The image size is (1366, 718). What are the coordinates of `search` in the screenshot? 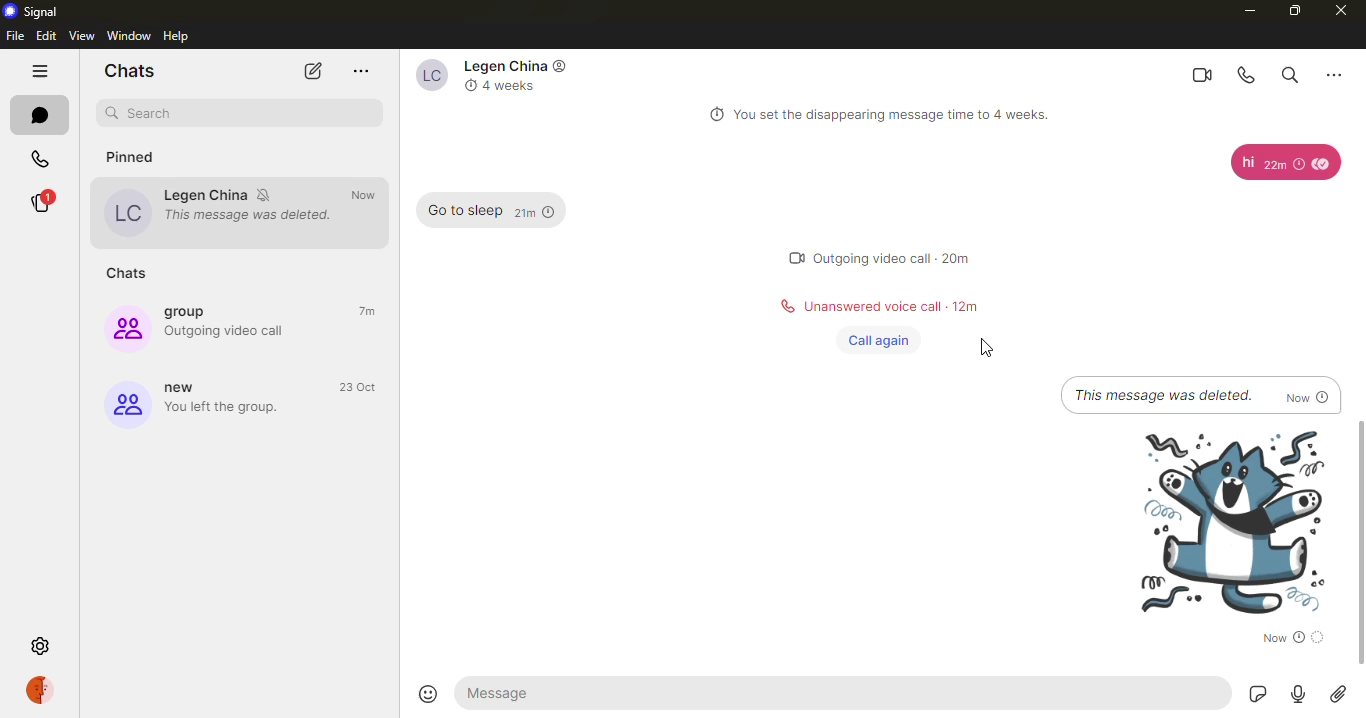 It's located at (1288, 74).